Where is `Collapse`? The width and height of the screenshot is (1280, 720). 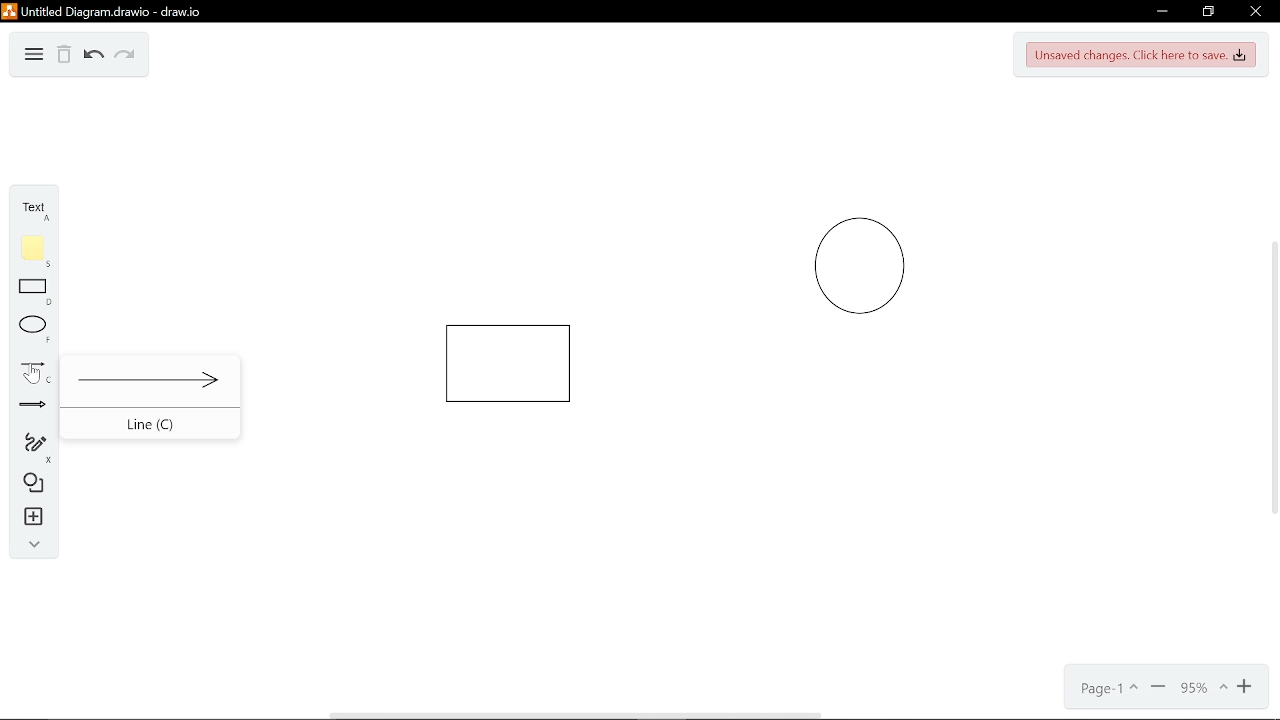
Collapse is located at coordinates (30, 544).